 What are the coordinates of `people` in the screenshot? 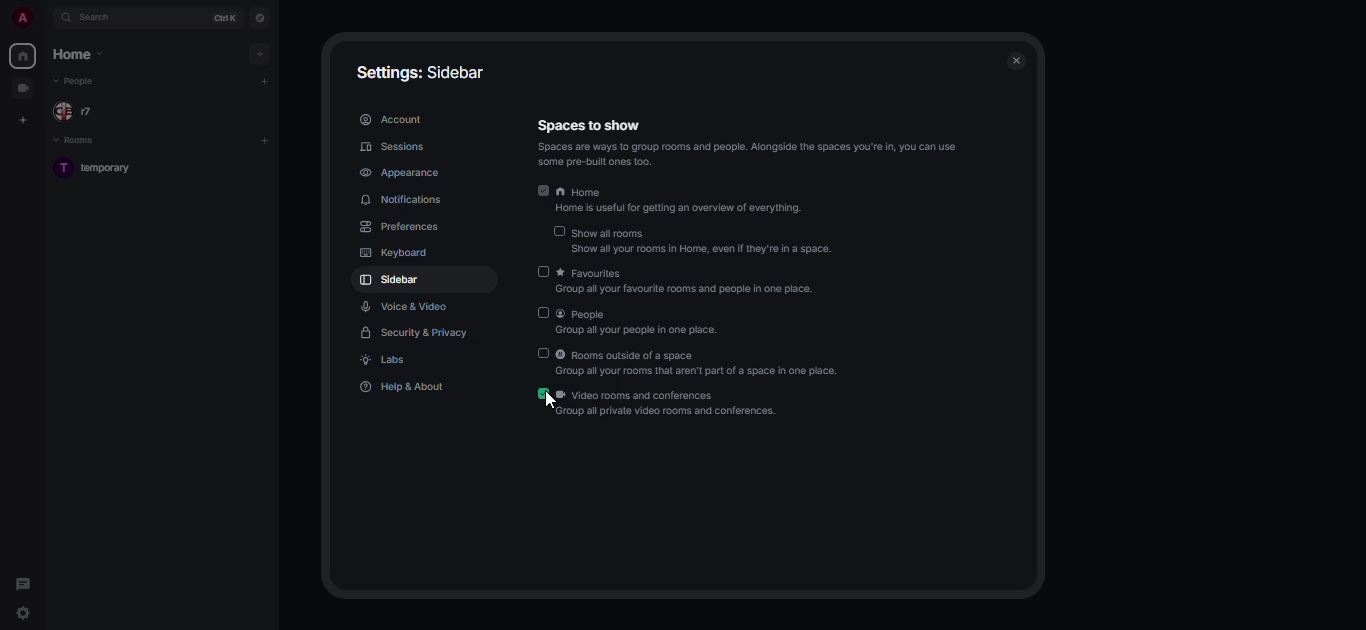 It's located at (639, 315).